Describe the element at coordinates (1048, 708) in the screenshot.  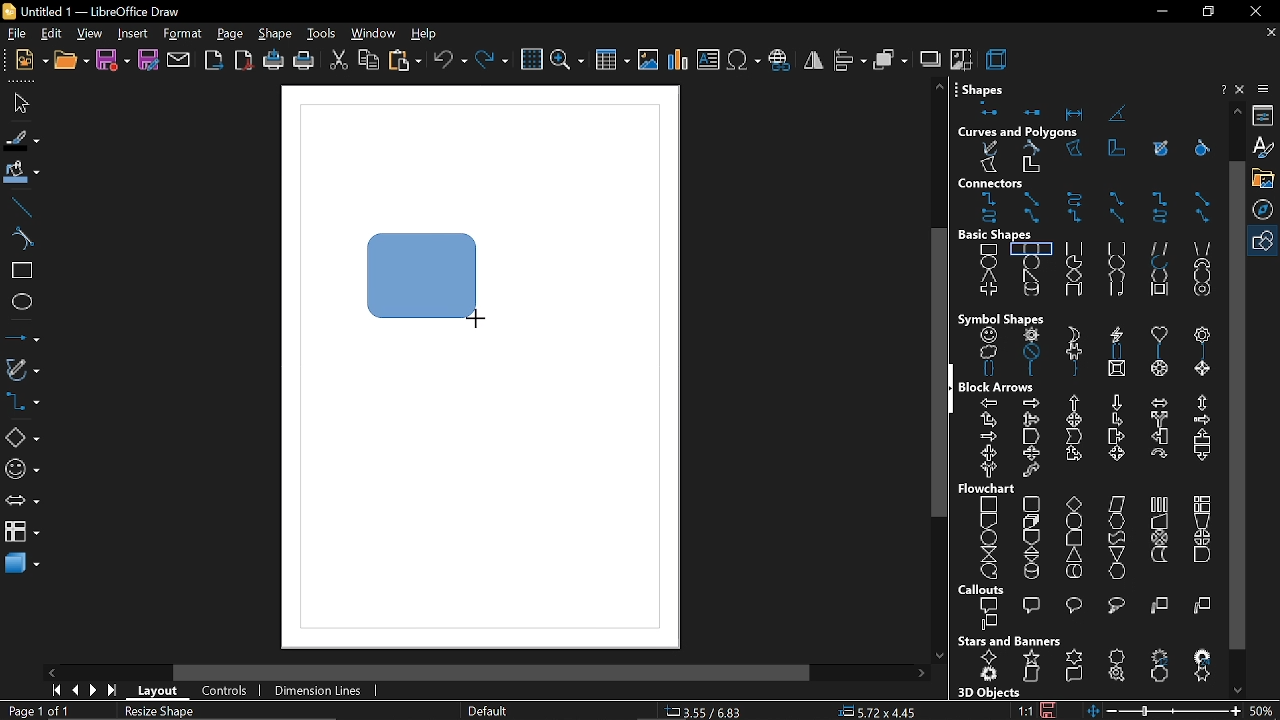
I see `save` at that location.